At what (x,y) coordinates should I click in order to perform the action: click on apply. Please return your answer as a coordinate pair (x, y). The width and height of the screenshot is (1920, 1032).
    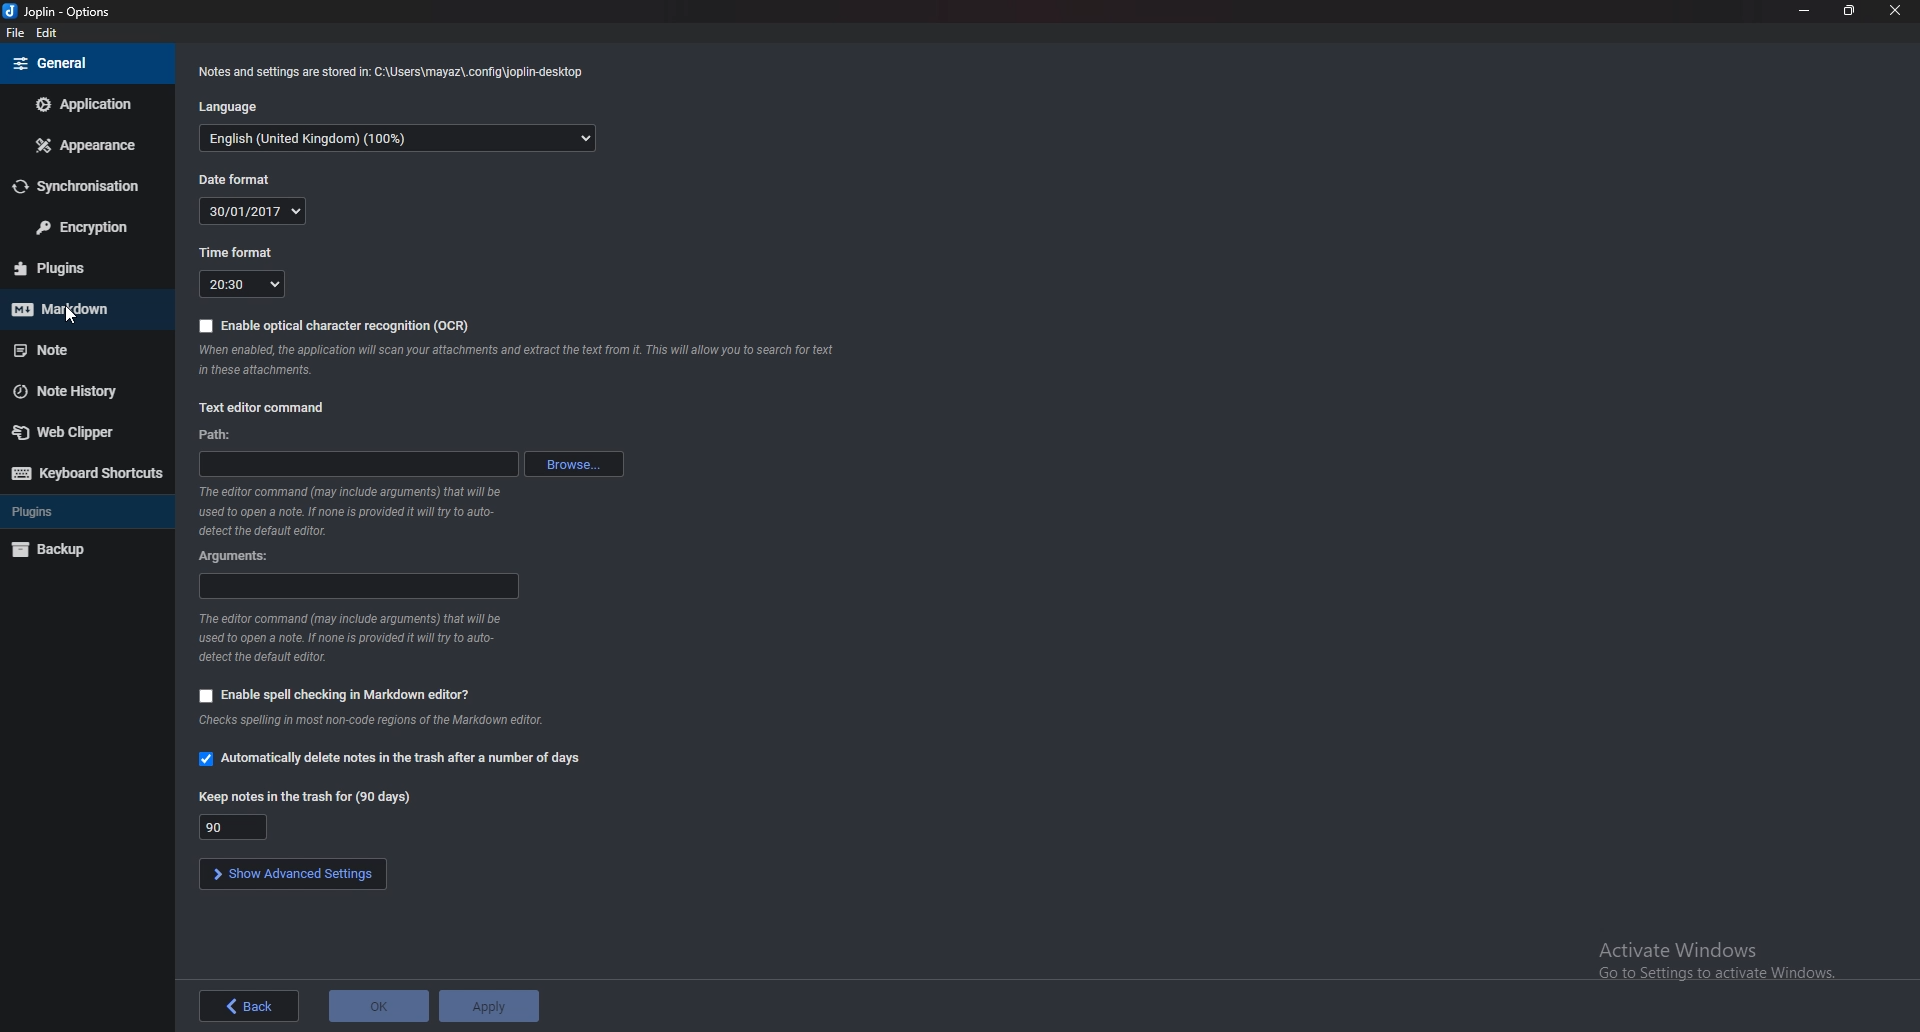
    Looking at the image, I should click on (496, 1006).